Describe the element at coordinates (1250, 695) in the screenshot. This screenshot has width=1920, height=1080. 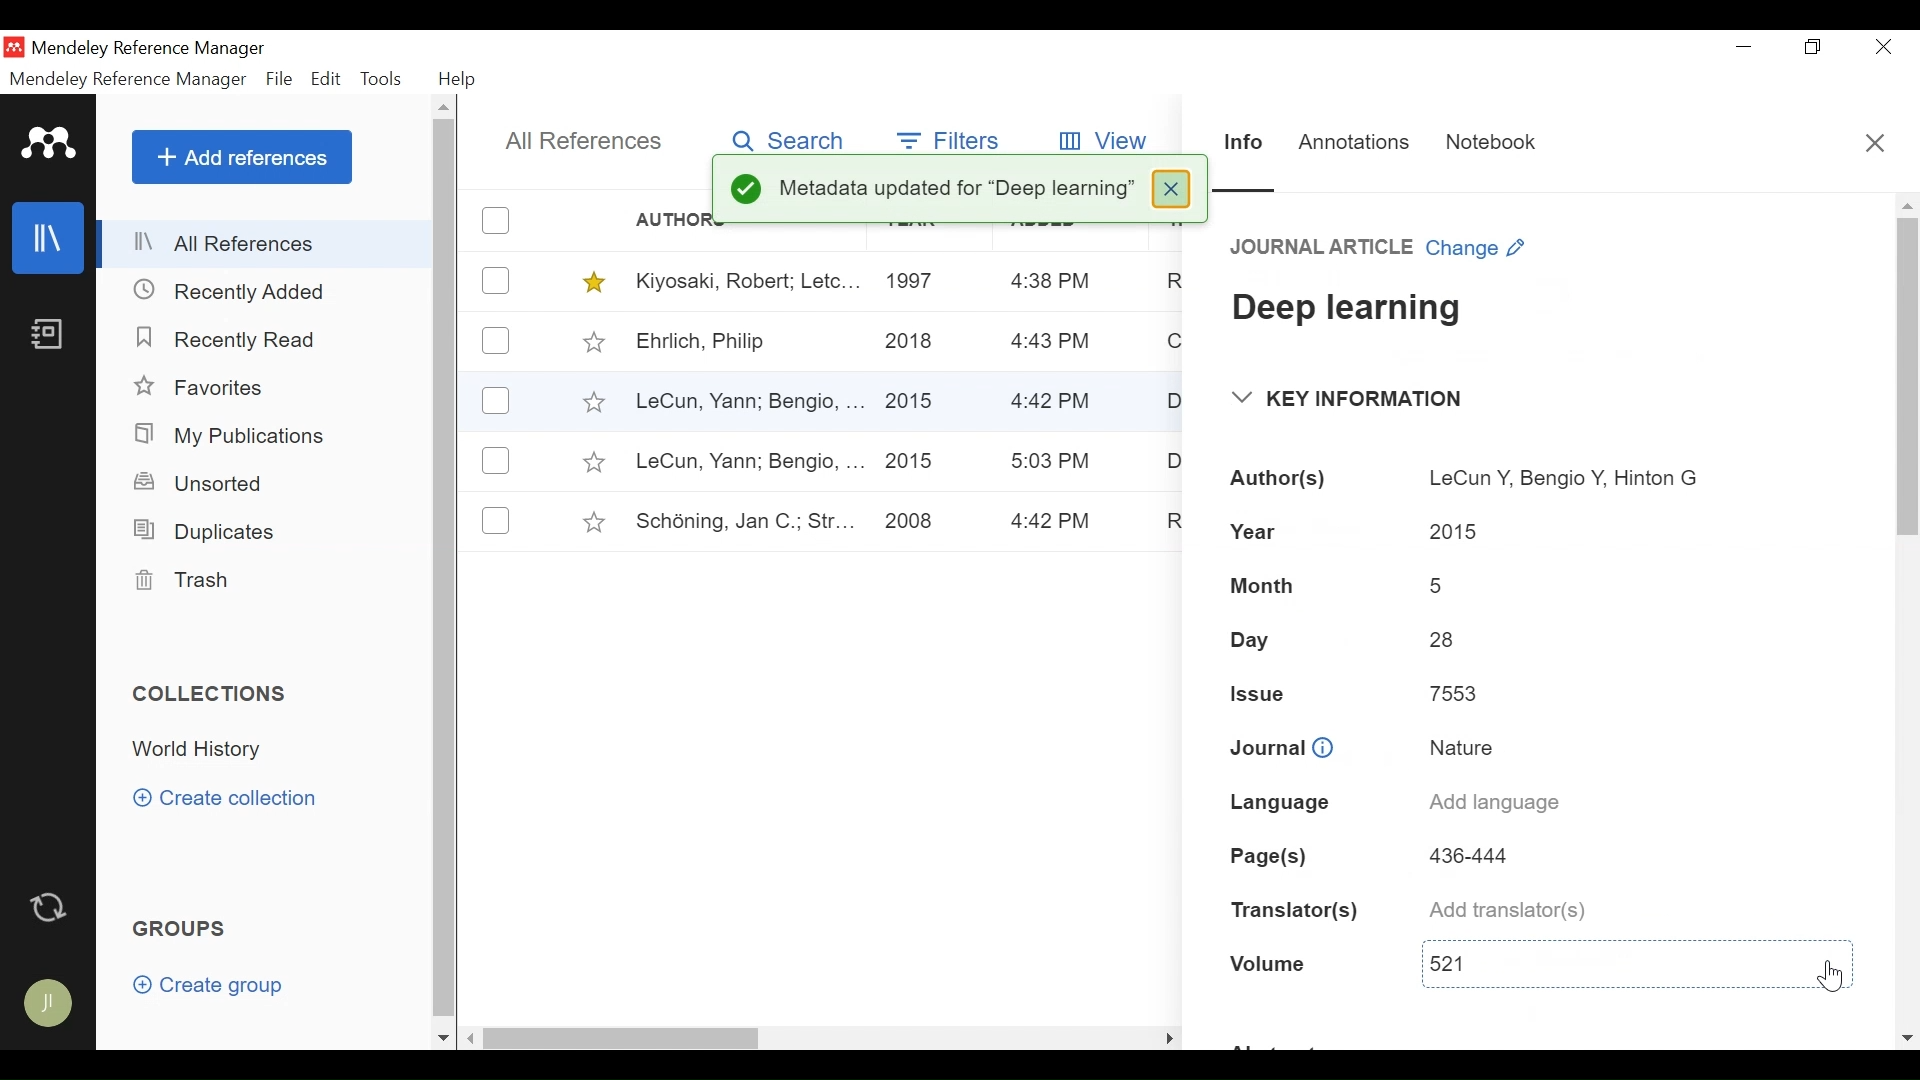
I see `Issue` at that location.